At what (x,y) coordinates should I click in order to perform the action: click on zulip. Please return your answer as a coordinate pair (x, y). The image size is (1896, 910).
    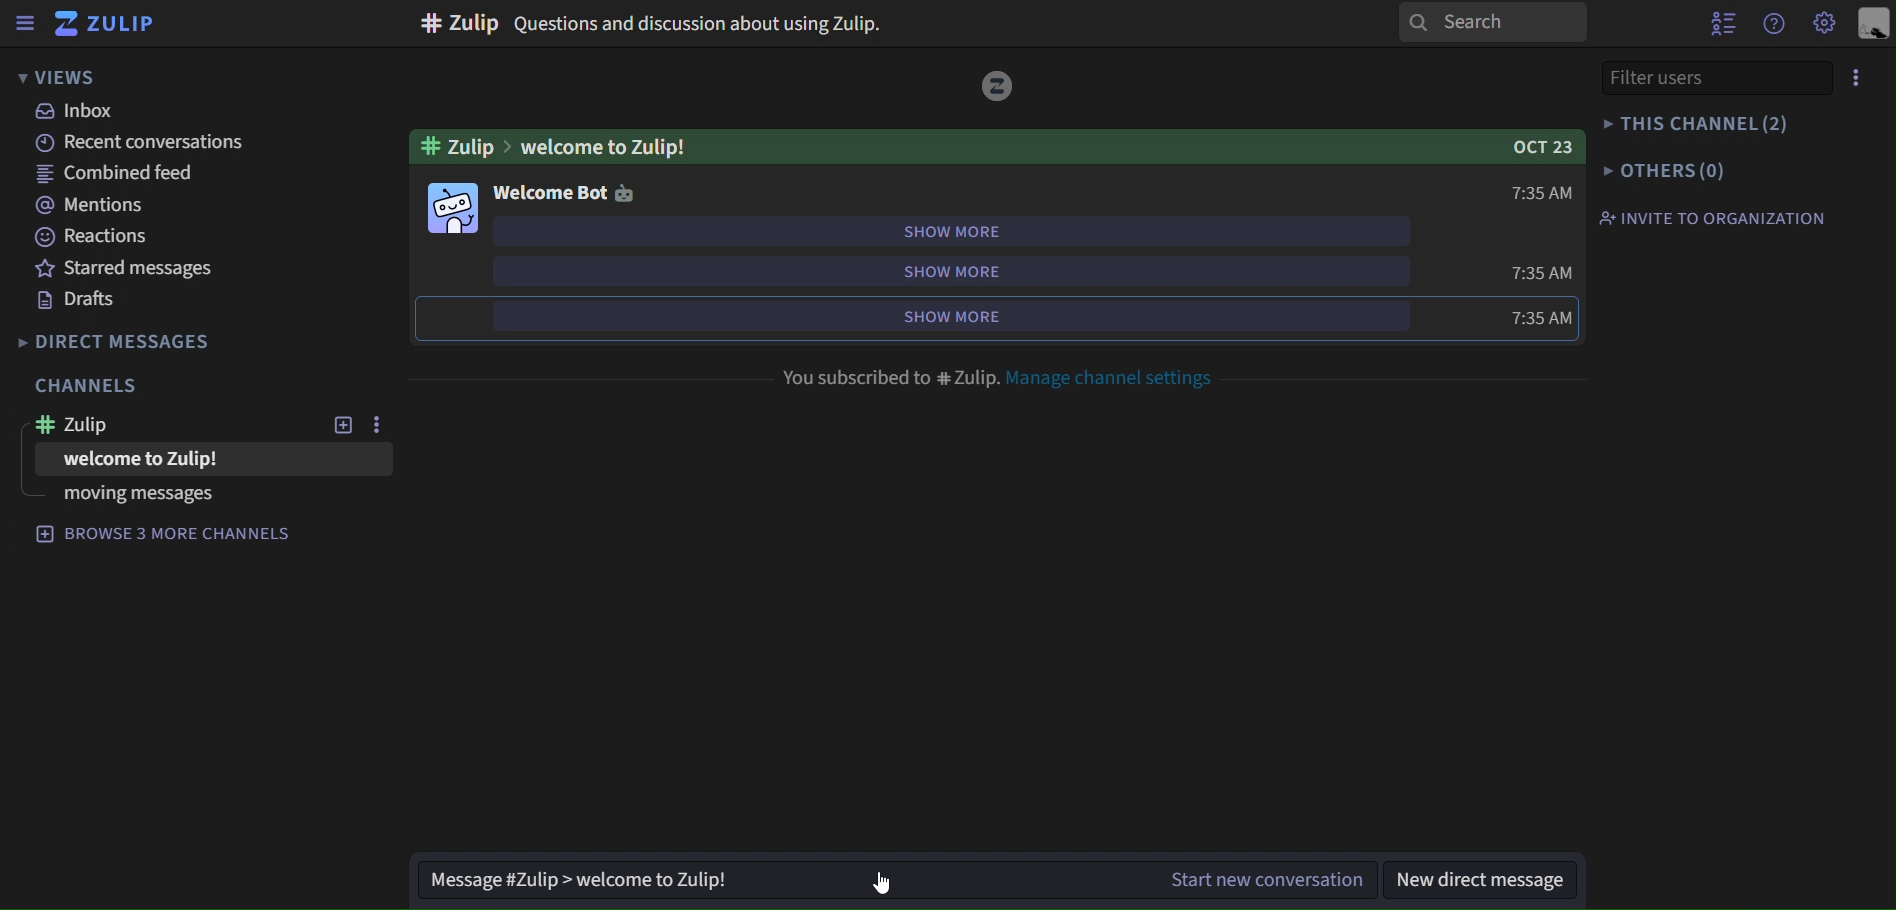
    Looking at the image, I should click on (112, 24).